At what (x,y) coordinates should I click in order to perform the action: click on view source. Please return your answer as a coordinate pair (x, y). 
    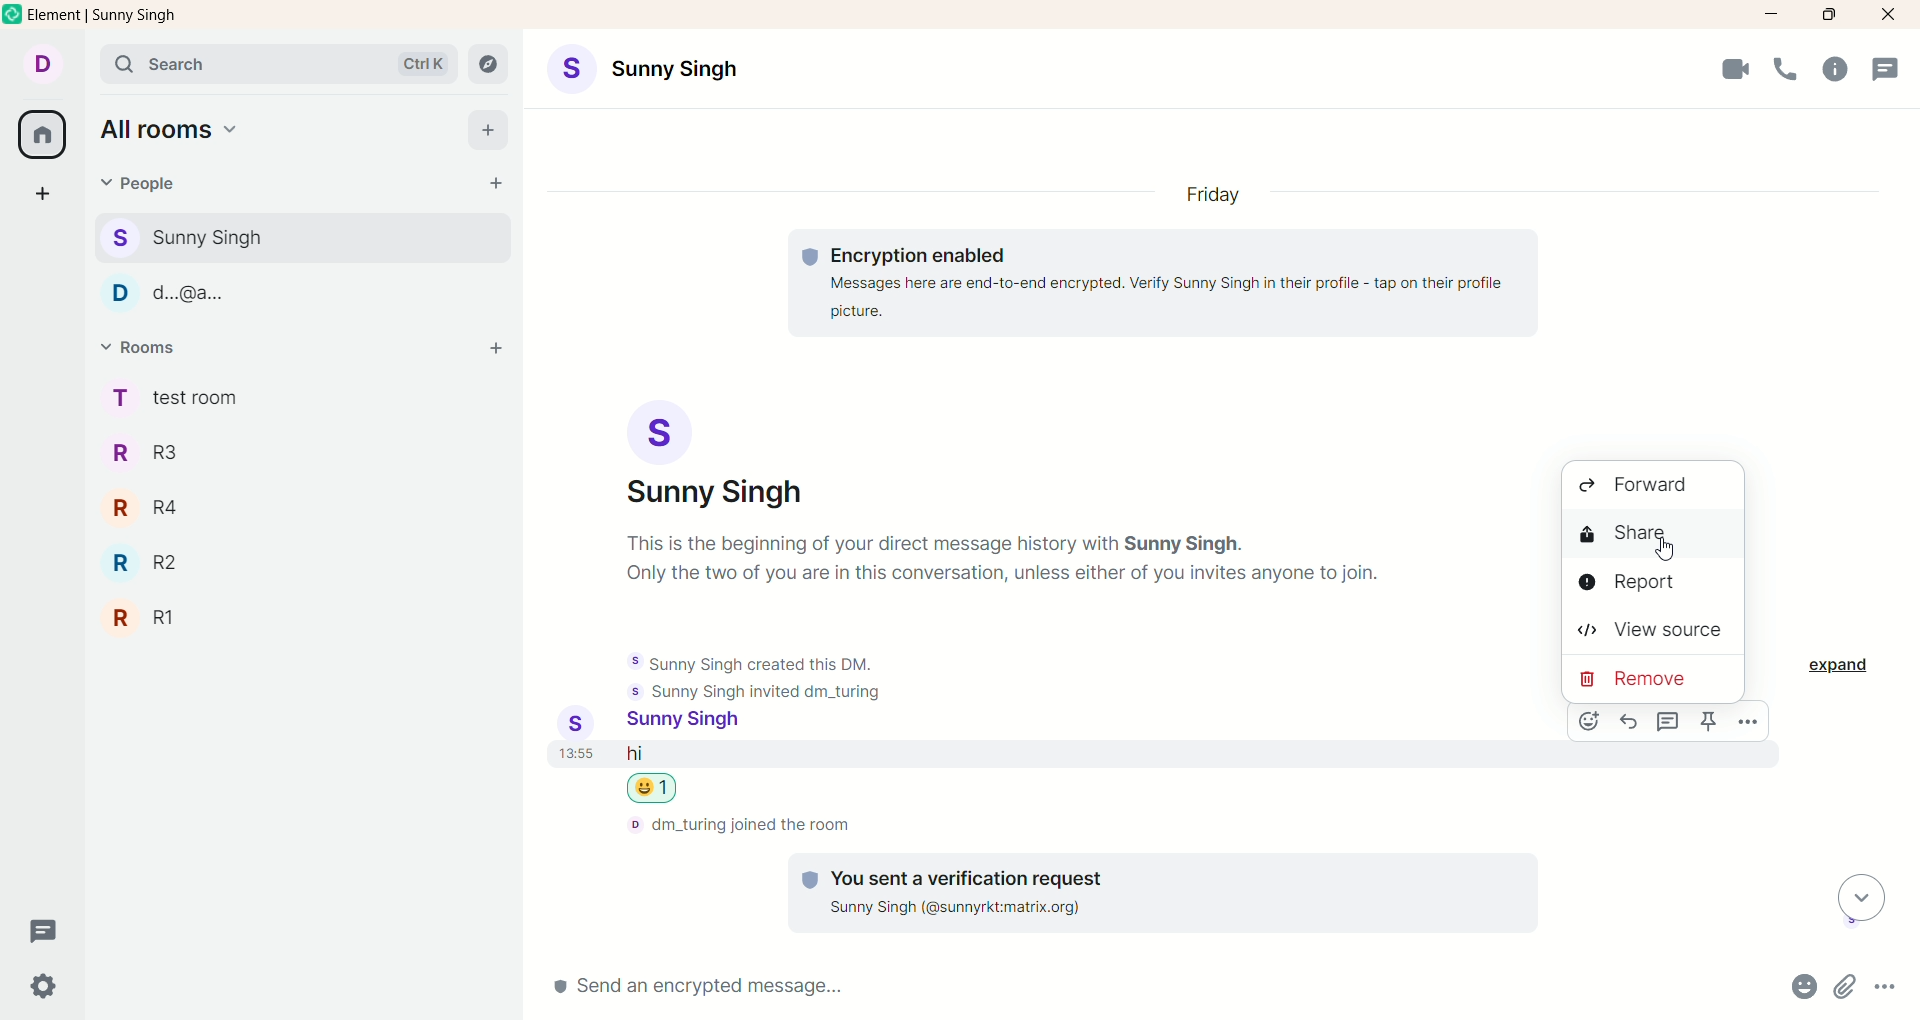
    Looking at the image, I should click on (1649, 631).